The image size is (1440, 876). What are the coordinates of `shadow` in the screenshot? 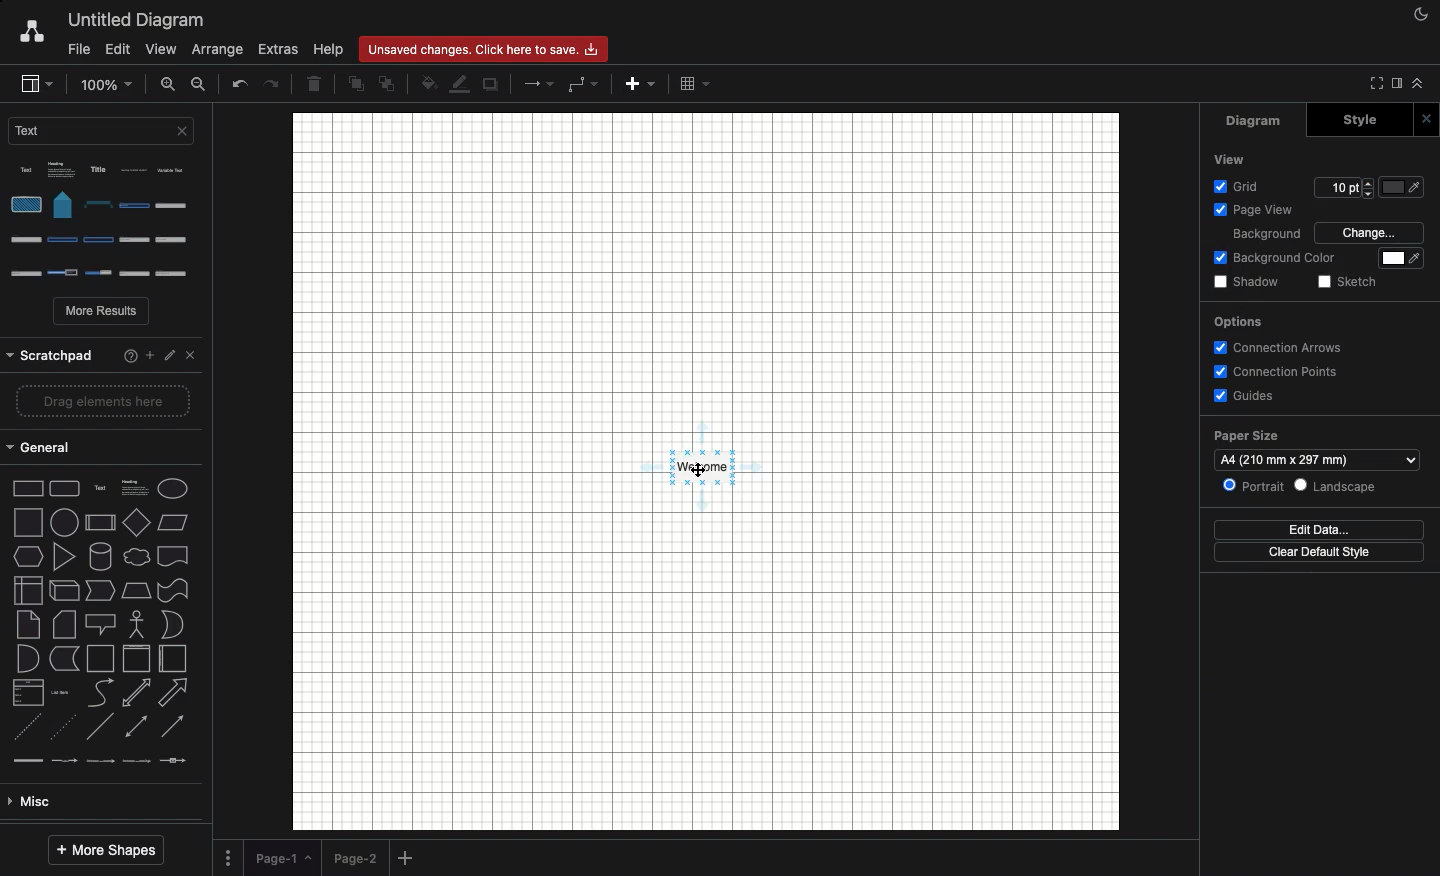 It's located at (1253, 282).